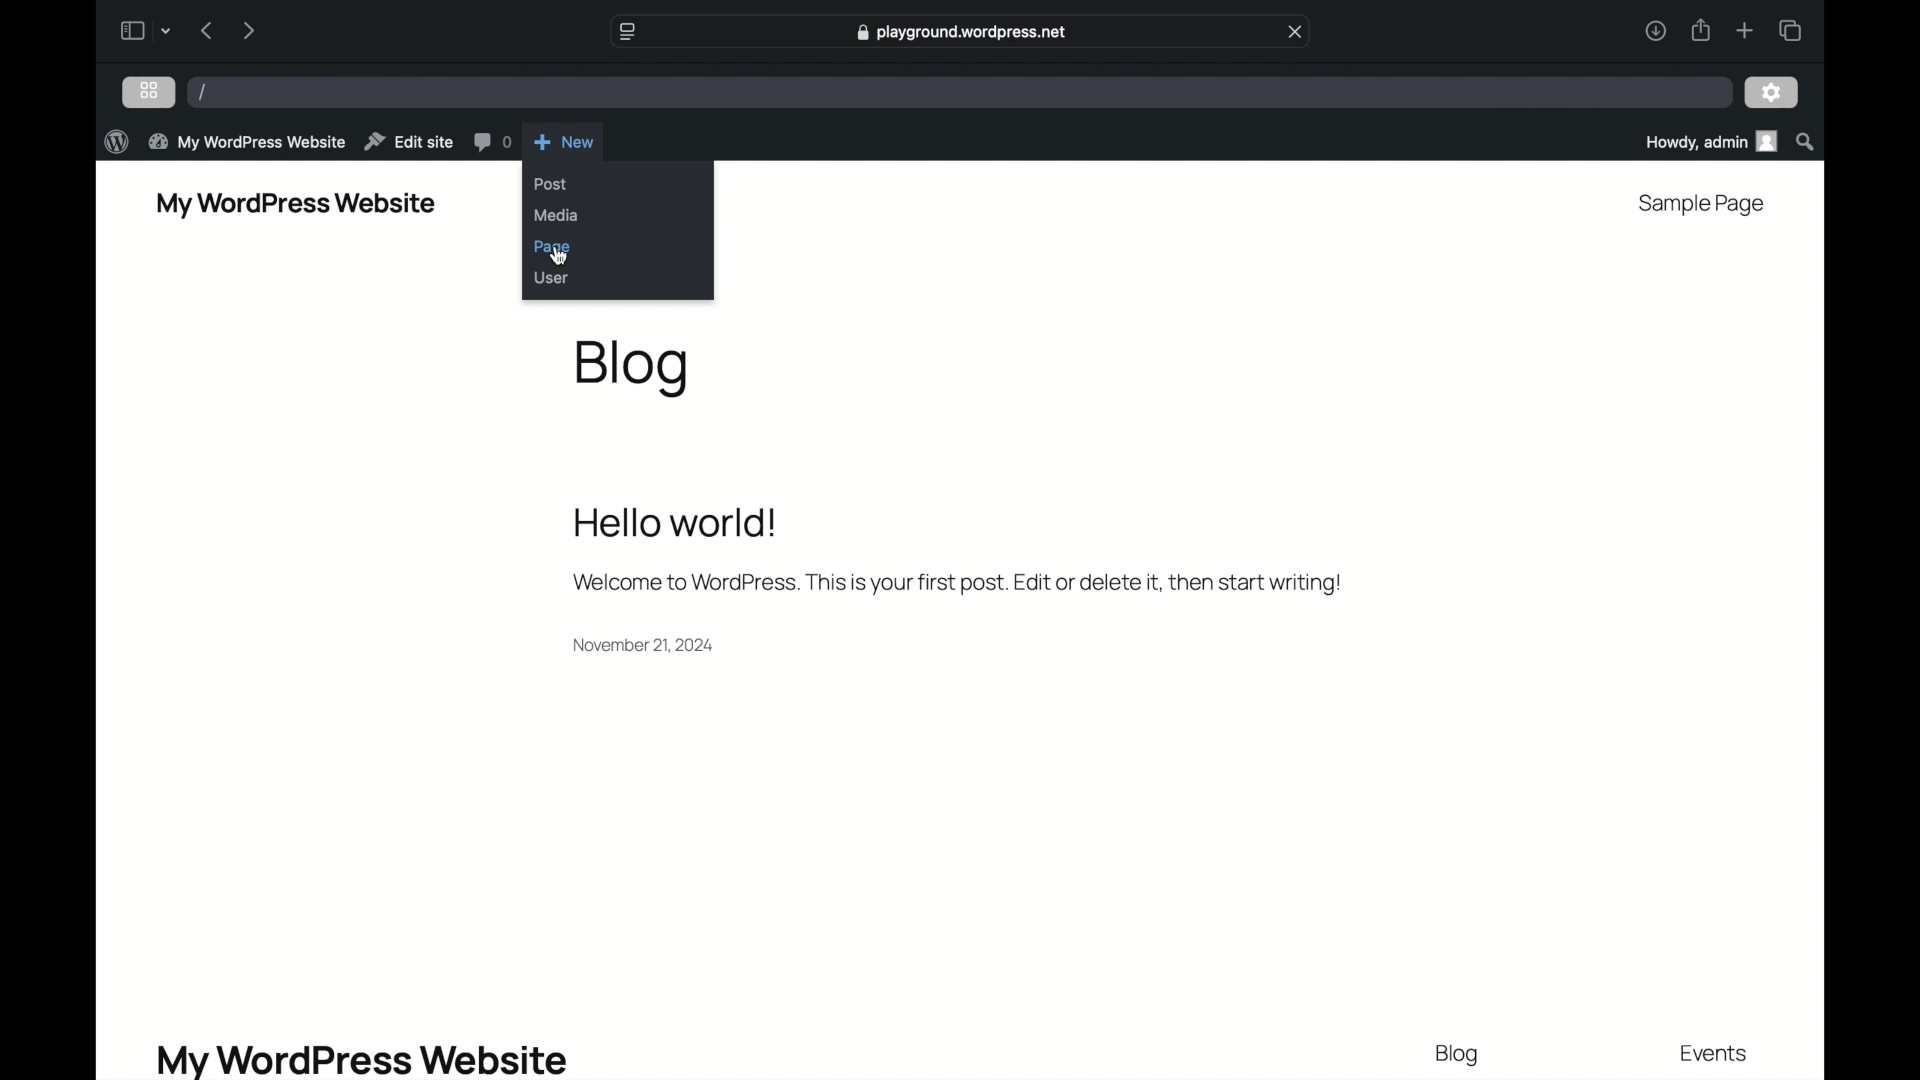 This screenshot has width=1920, height=1080. I want to click on edit site, so click(408, 141).